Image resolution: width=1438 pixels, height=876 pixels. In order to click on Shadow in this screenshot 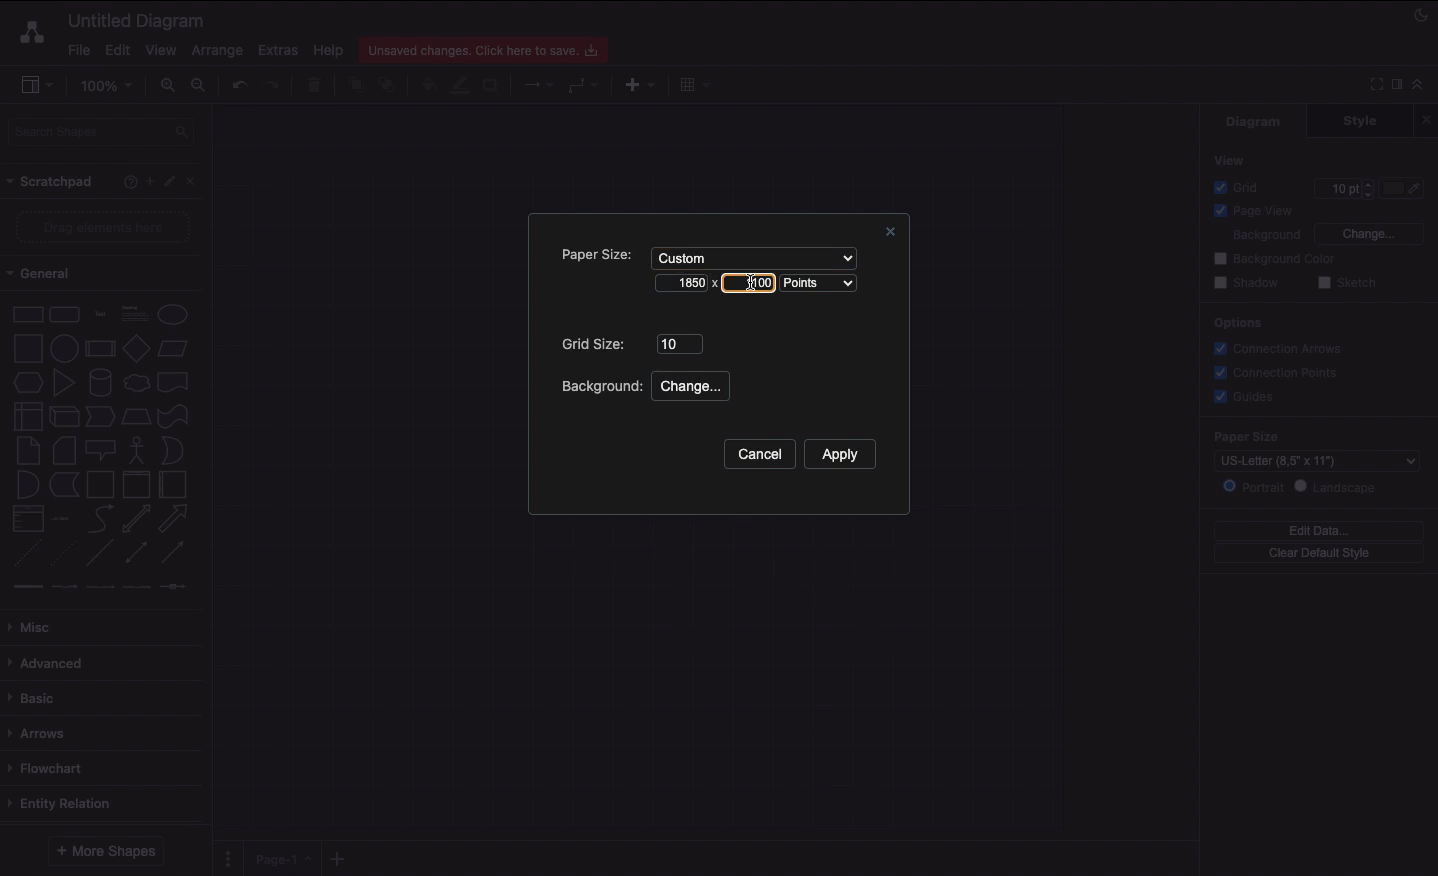, I will do `click(492, 84)`.